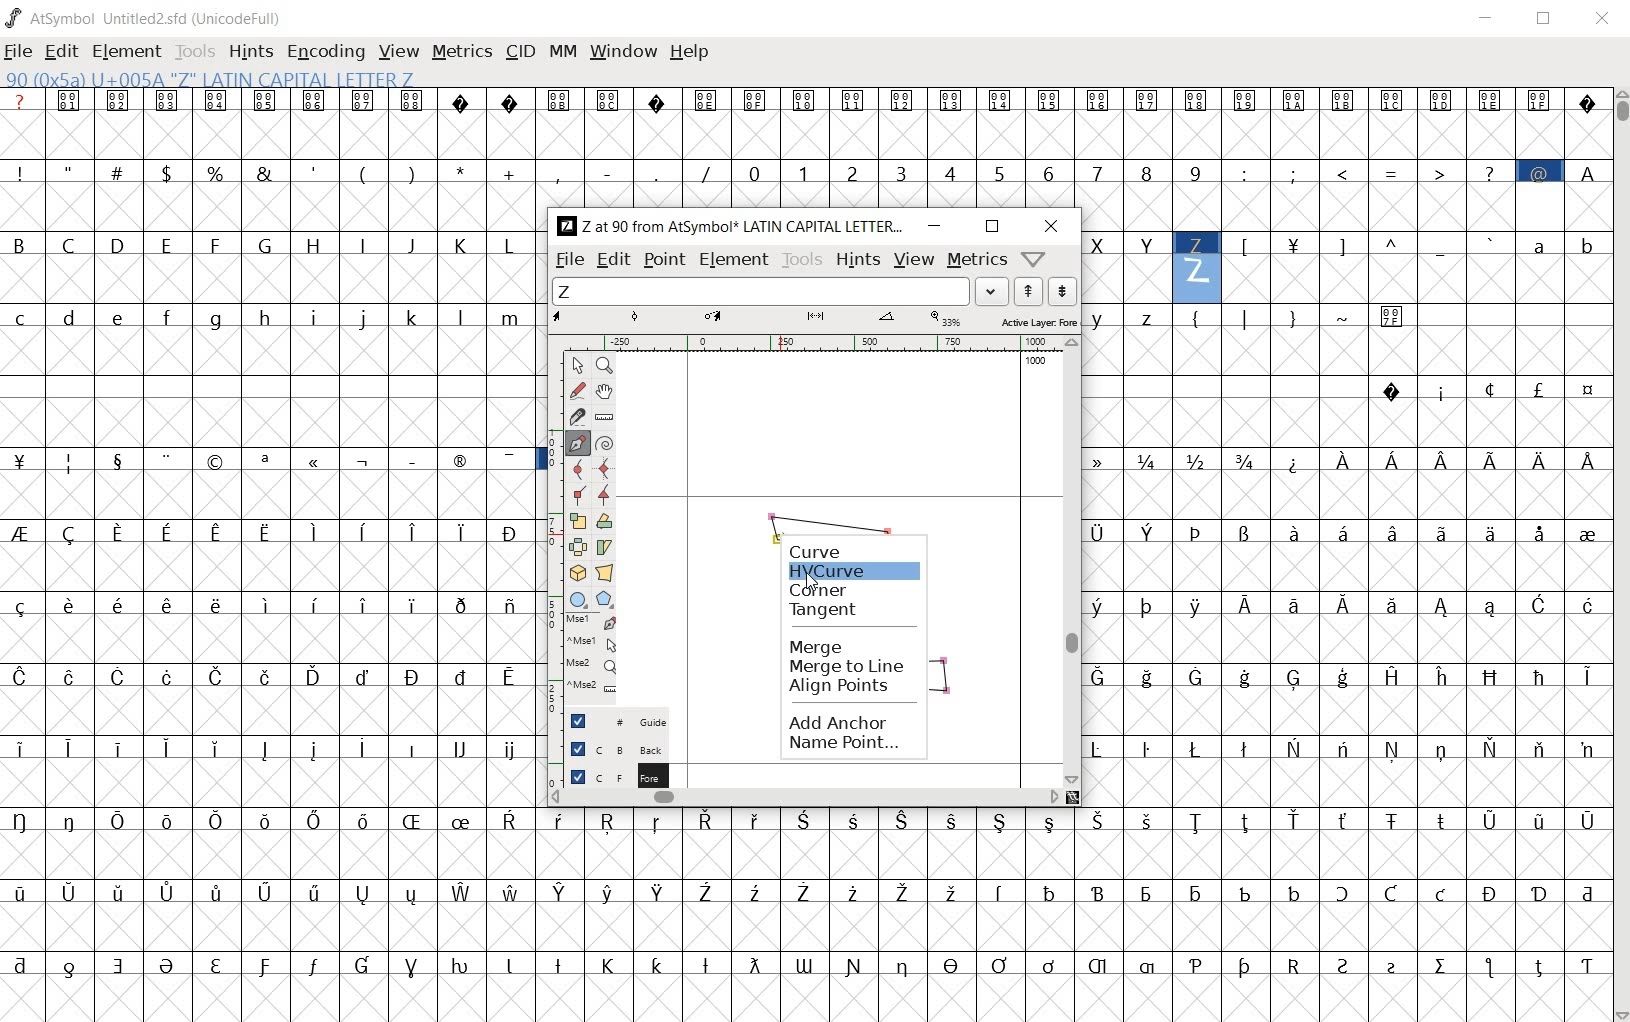 The height and width of the screenshot is (1022, 1630). What do you see at coordinates (63, 53) in the screenshot?
I see `edit` at bounding box center [63, 53].